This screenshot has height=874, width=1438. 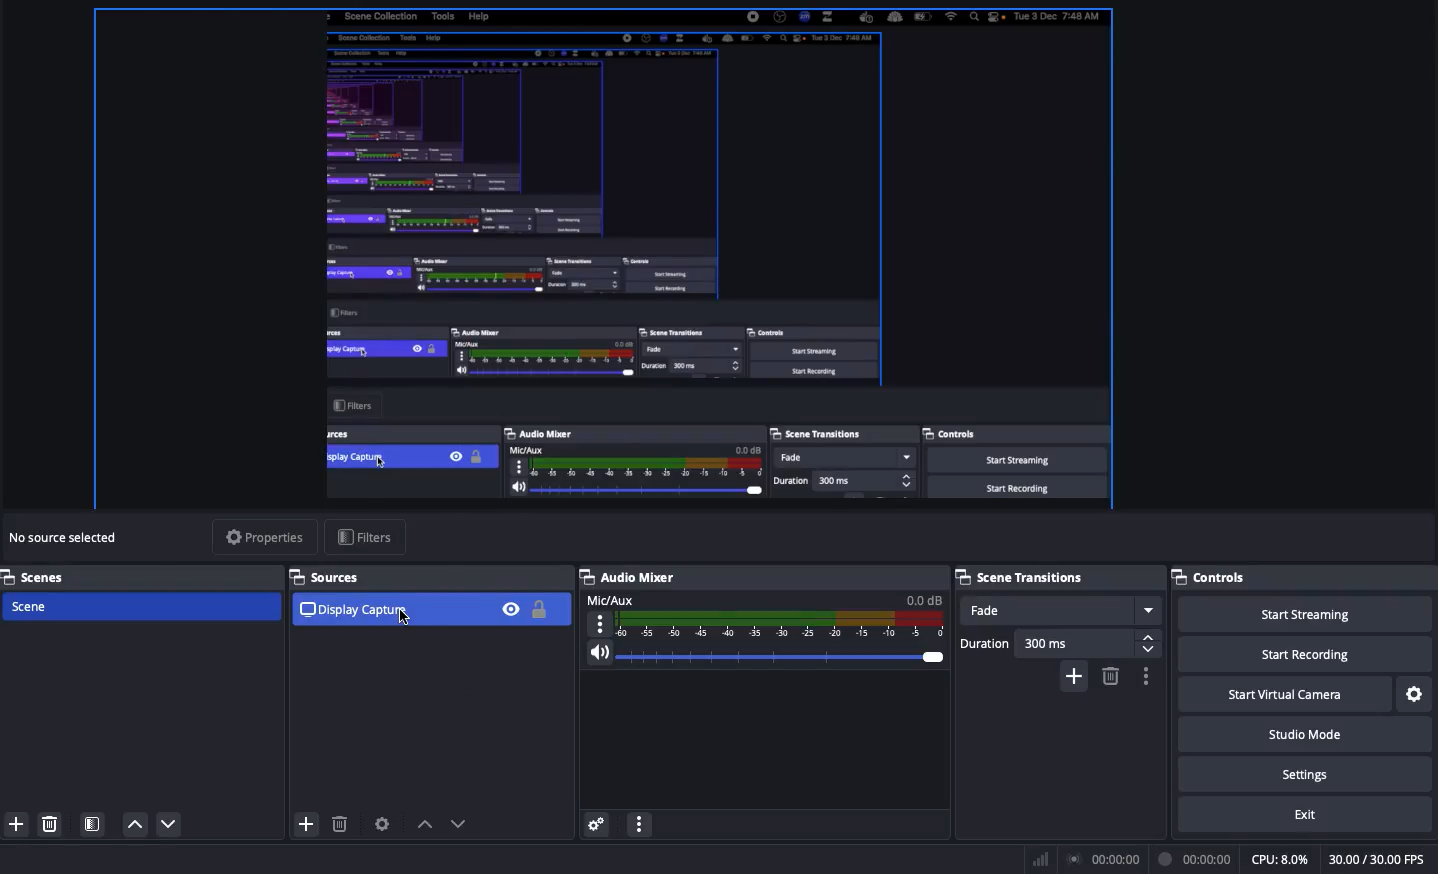 What do you see at coordinates (334, 576) in the screenshot?
I see `Sources` at bounding box center [334, 576].